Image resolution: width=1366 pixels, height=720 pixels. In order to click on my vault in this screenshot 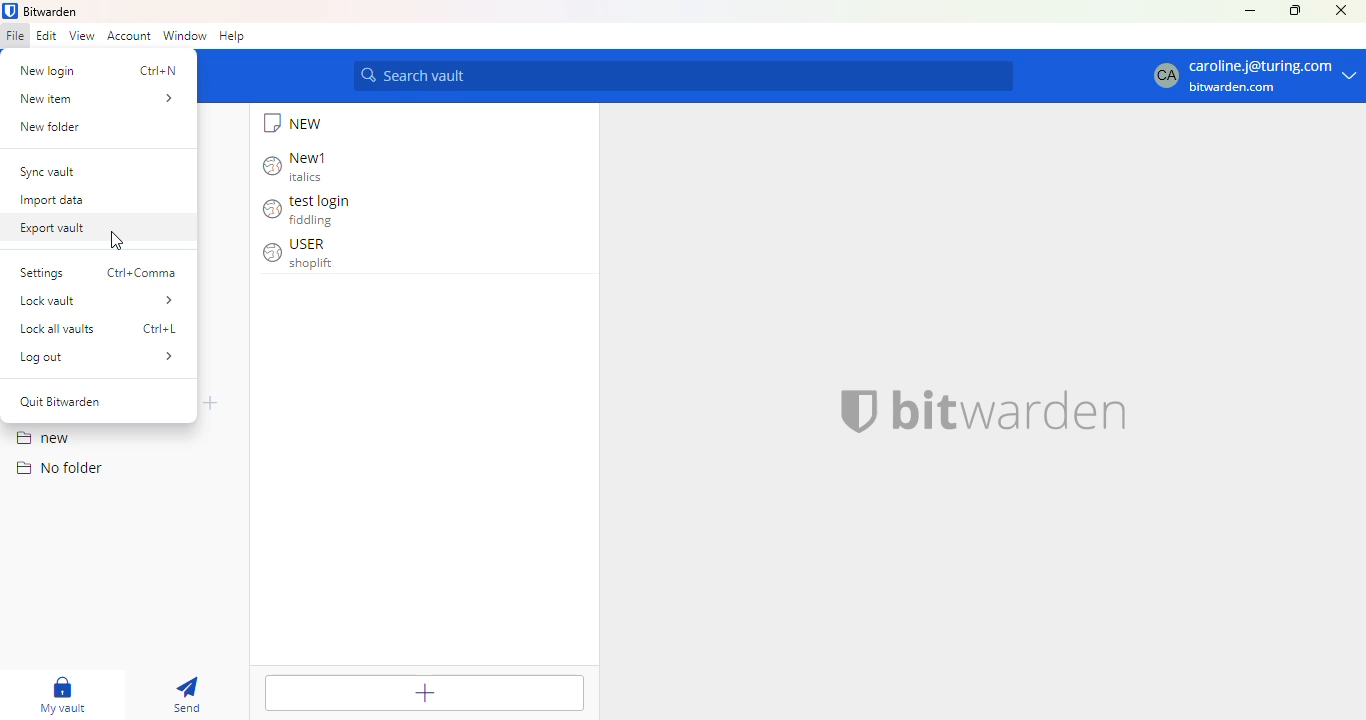, I will do `click(60, 694)`.